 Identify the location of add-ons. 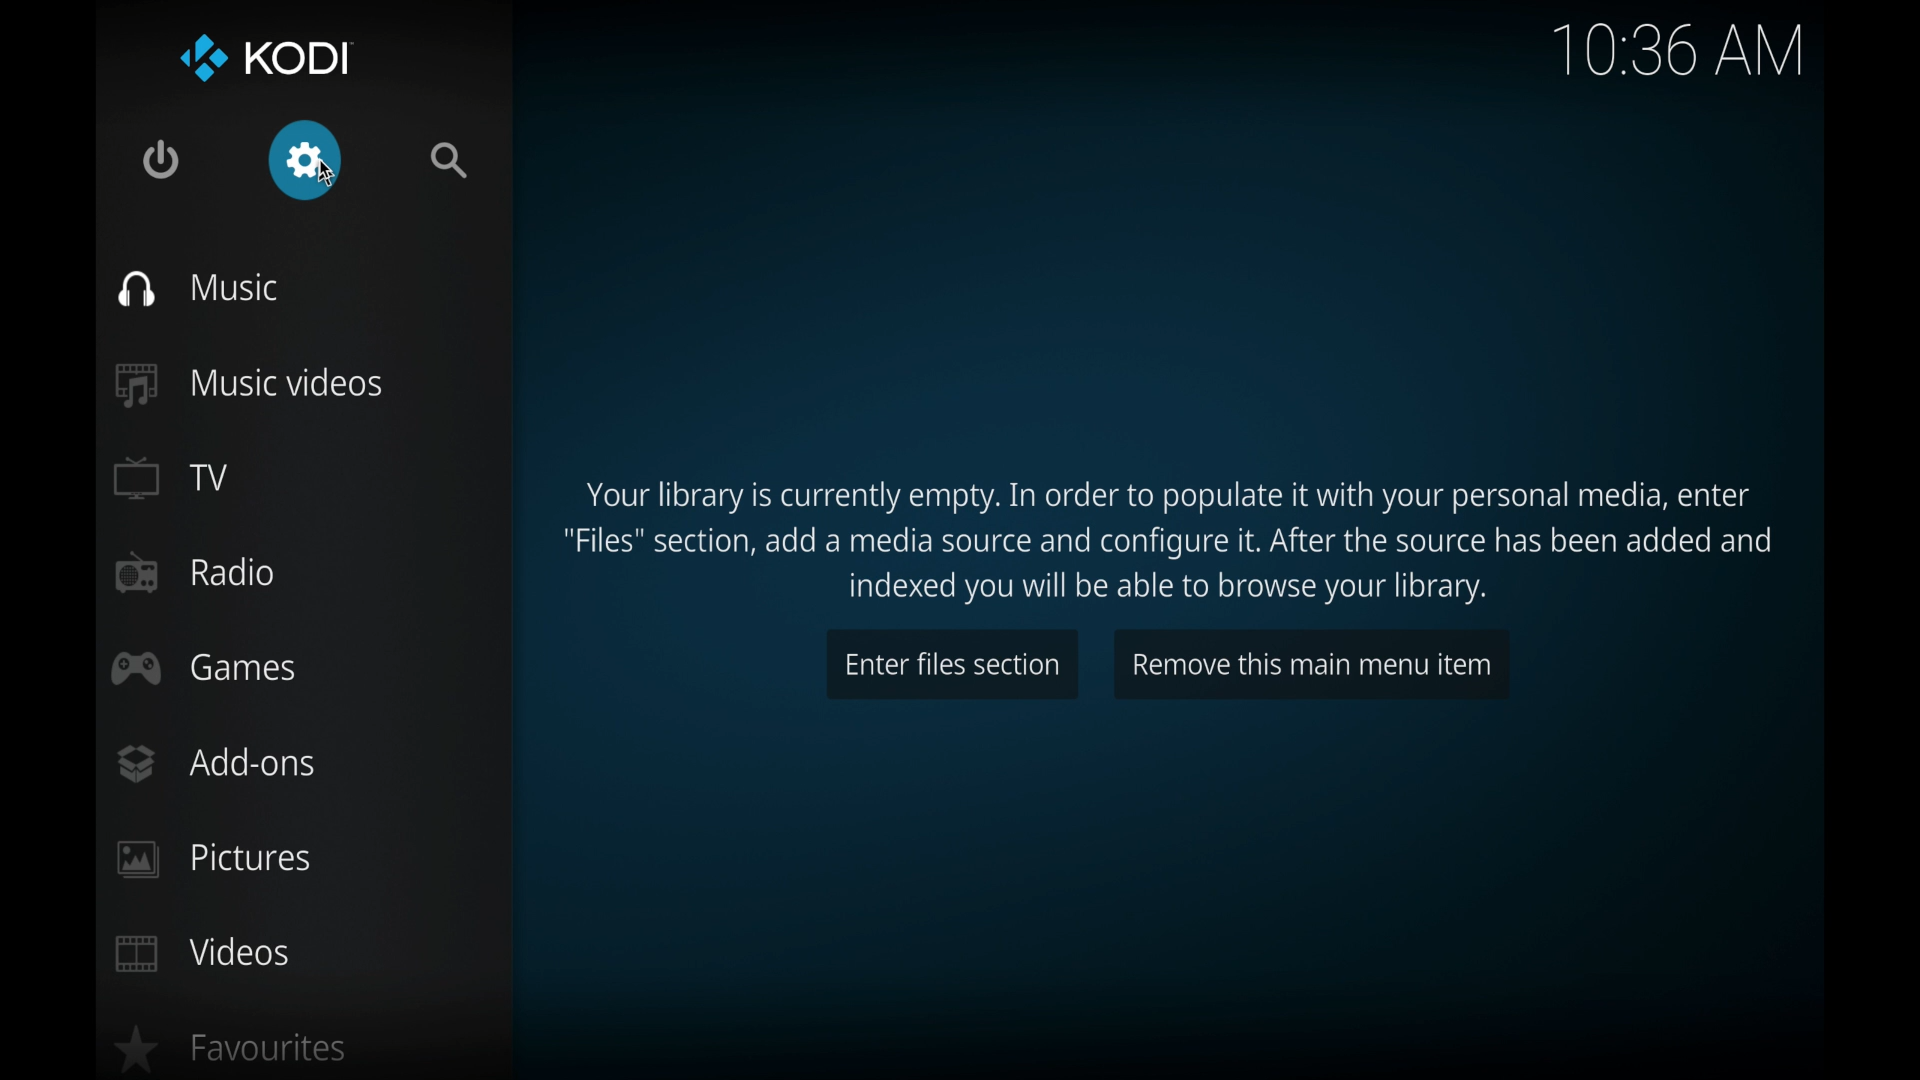
(216, 762).